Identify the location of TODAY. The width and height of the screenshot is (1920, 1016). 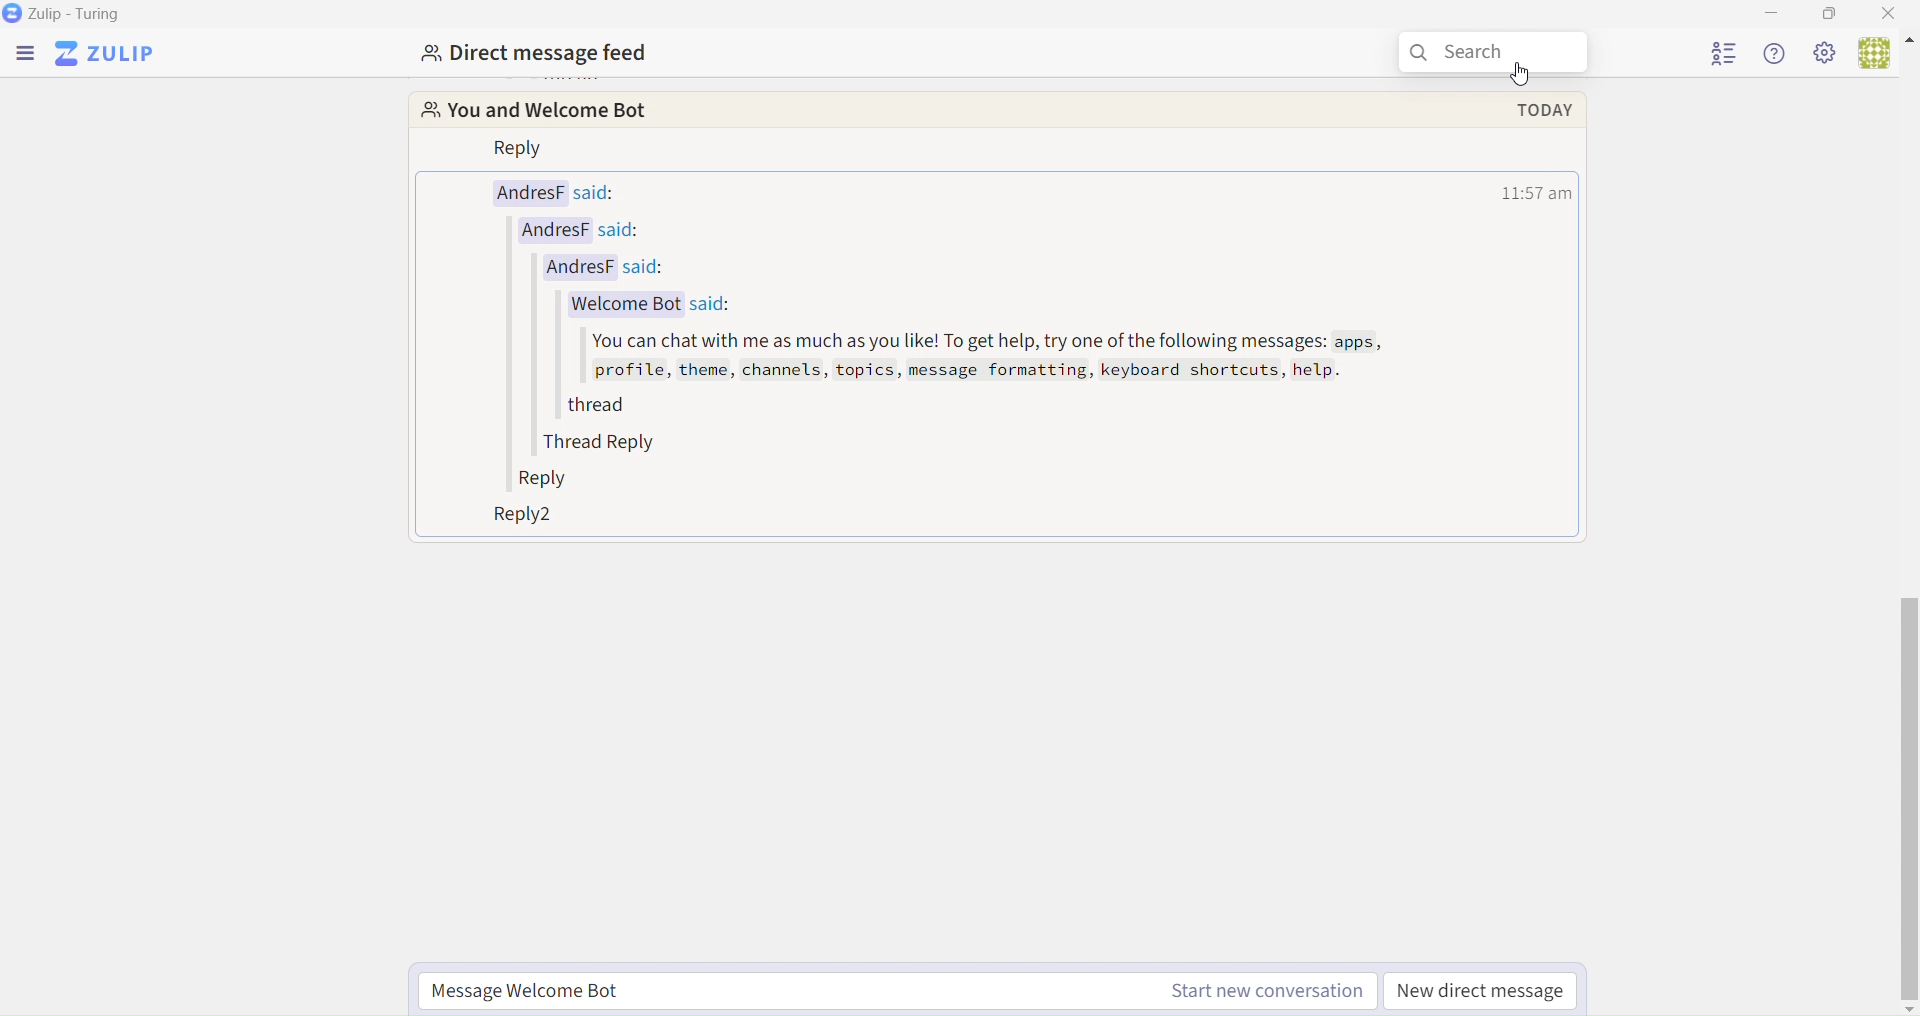
(1531, 110).